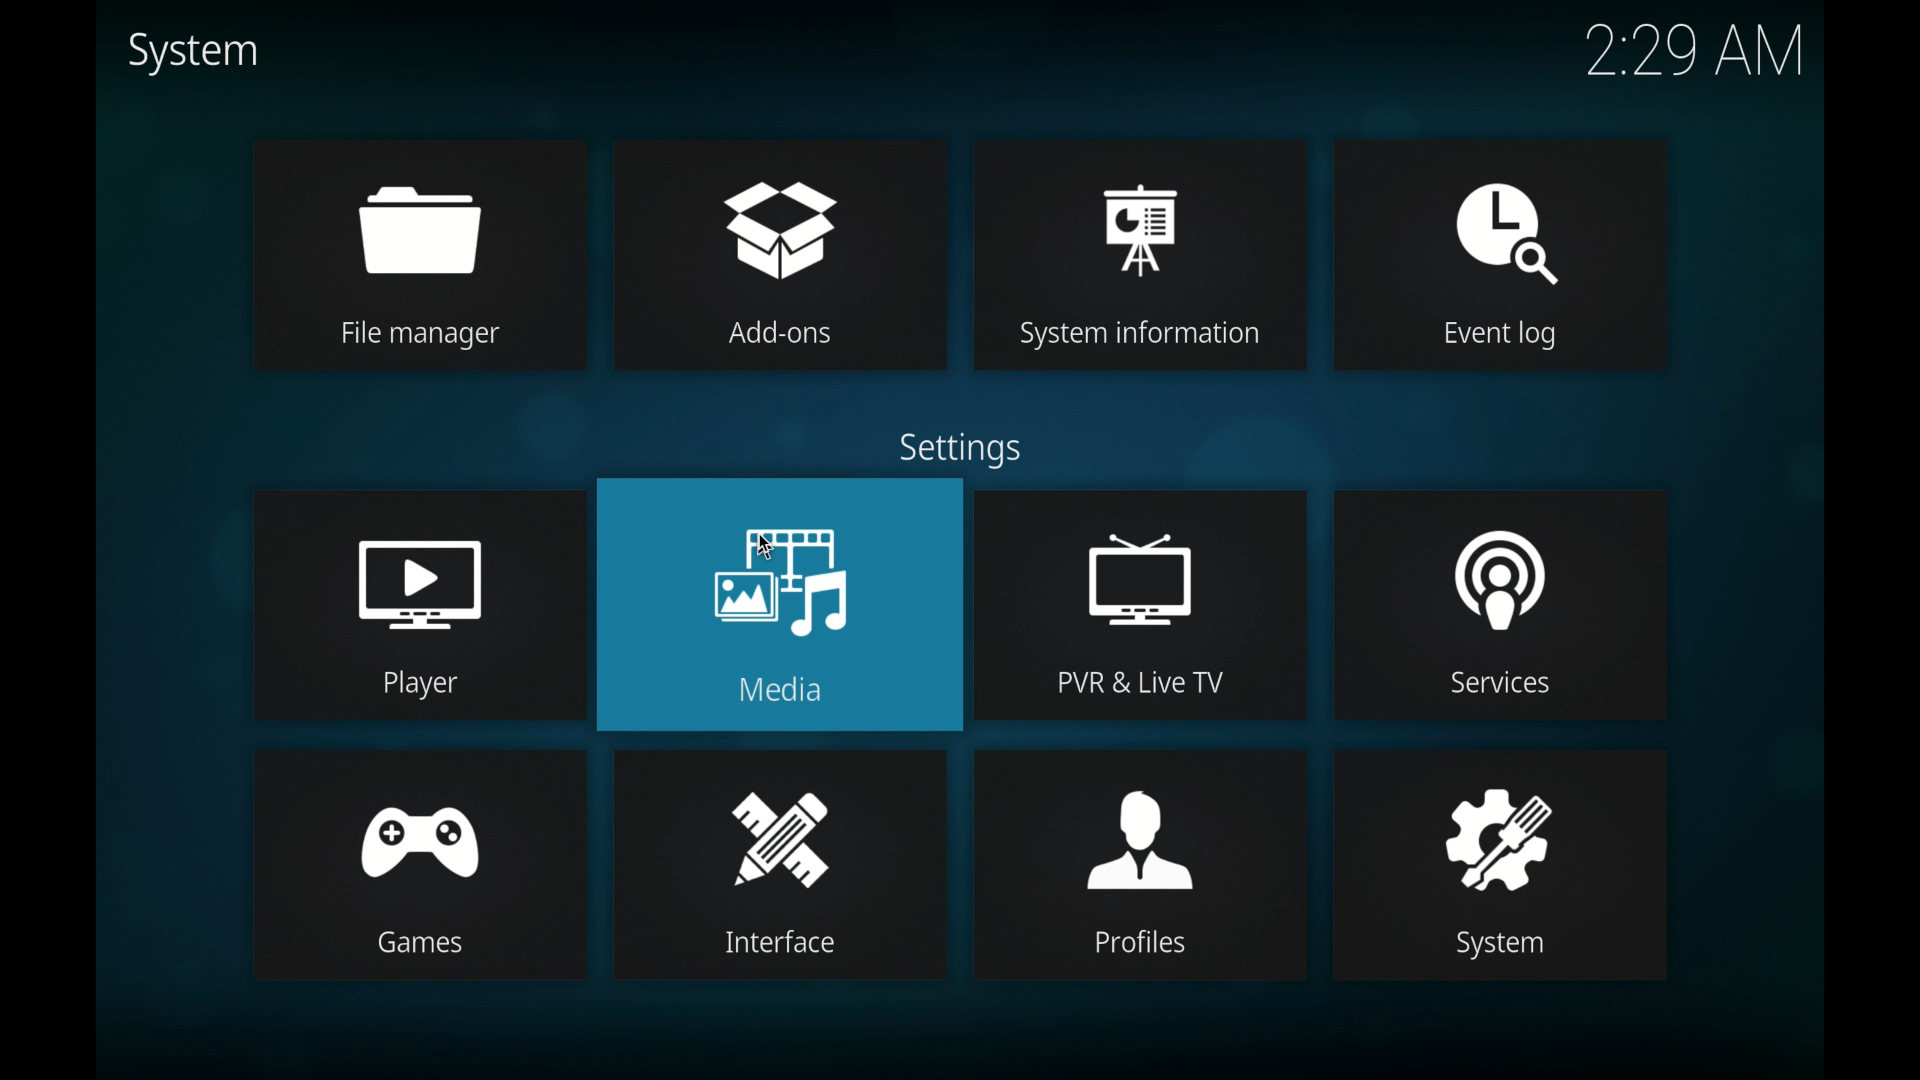  Describe the element at coordinates (1148, 685) in the screenshot. I see `PVR & Live TV` at that location.